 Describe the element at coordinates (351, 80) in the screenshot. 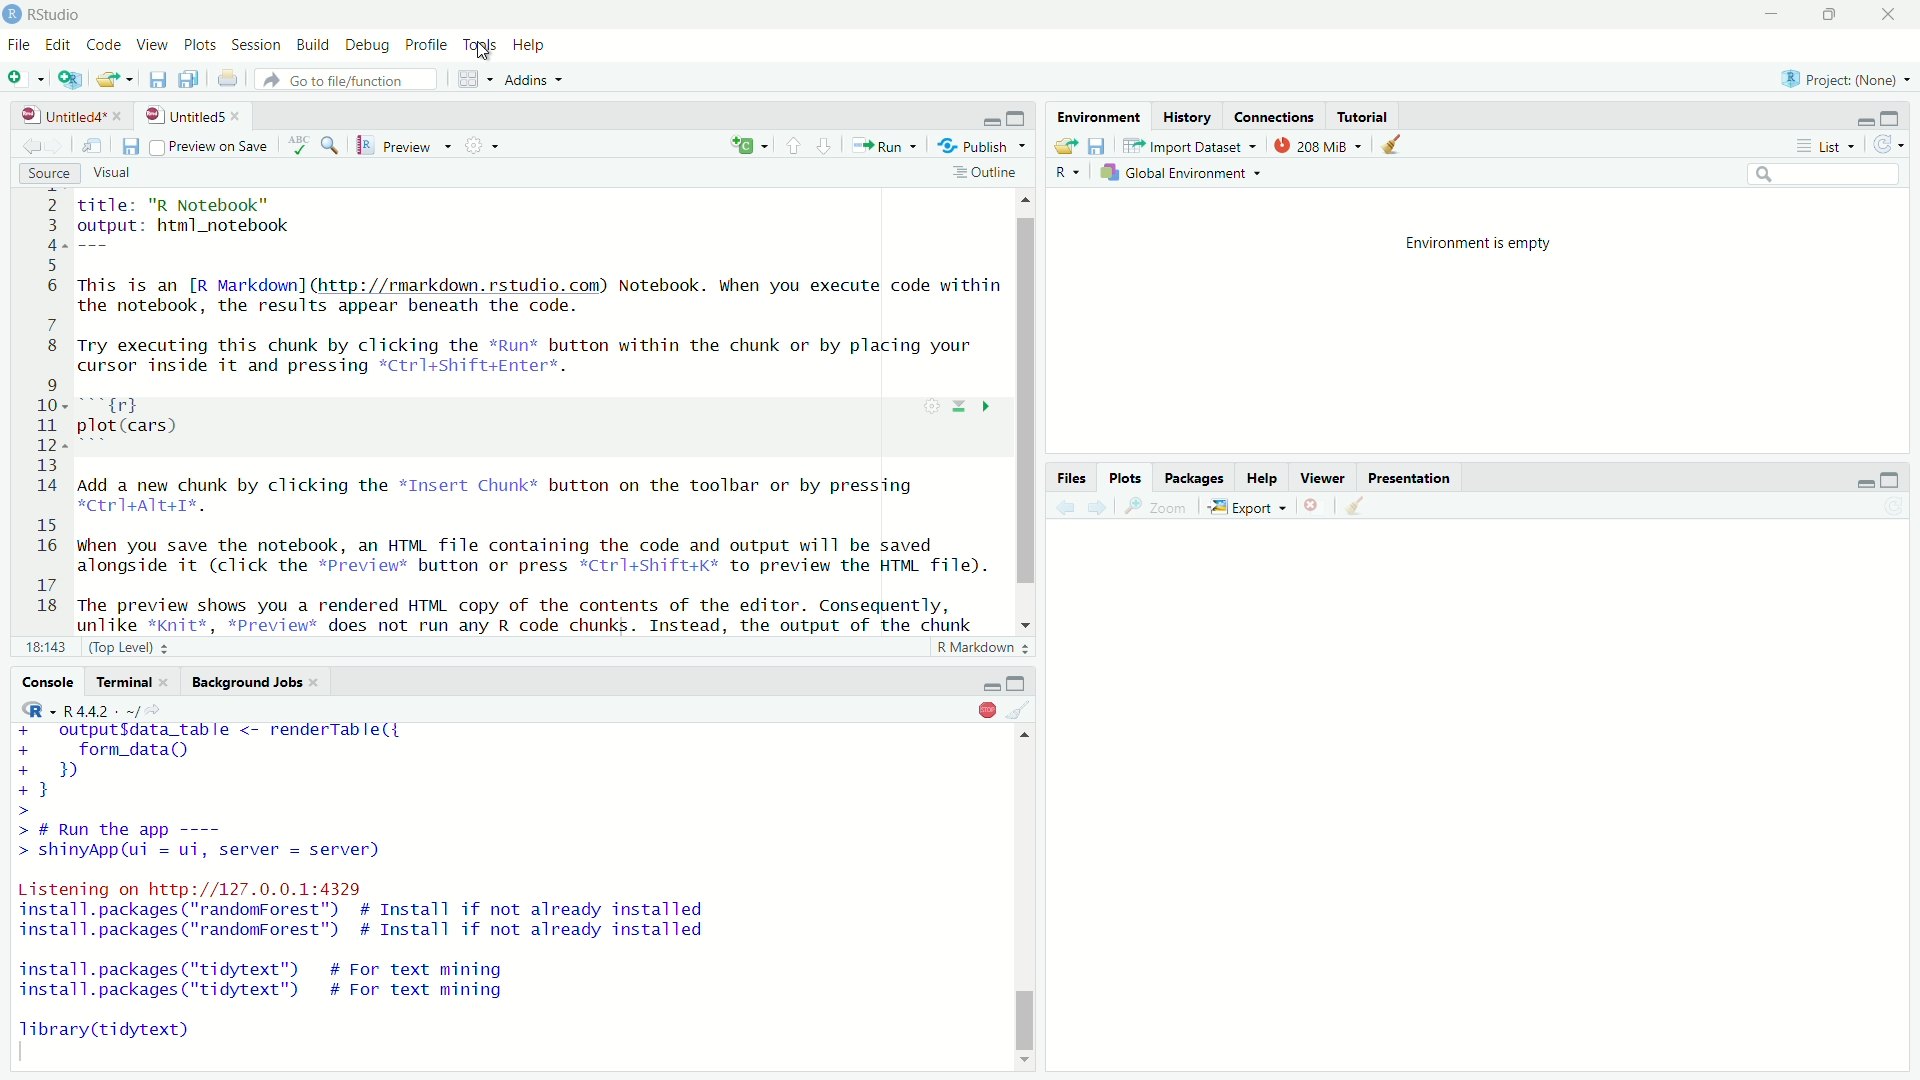

I see `Go to file/function` at that location.